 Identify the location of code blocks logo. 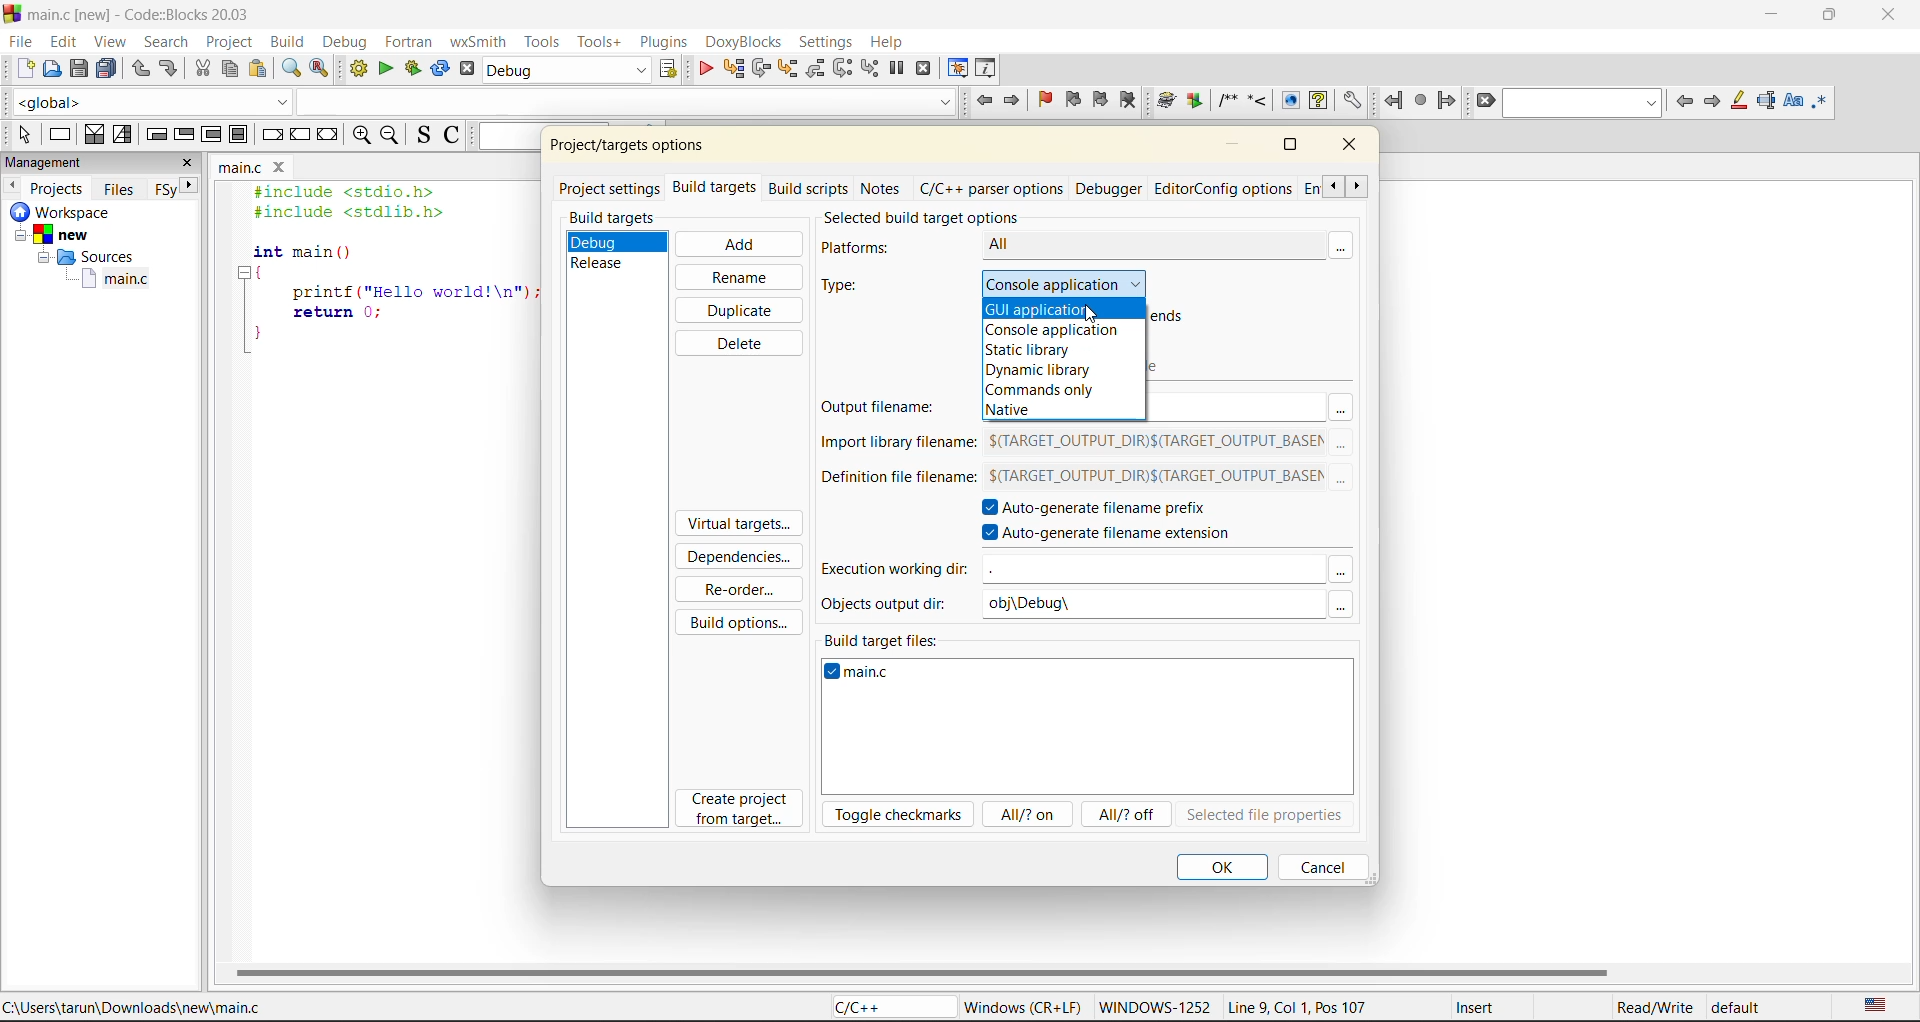
(12, 14).